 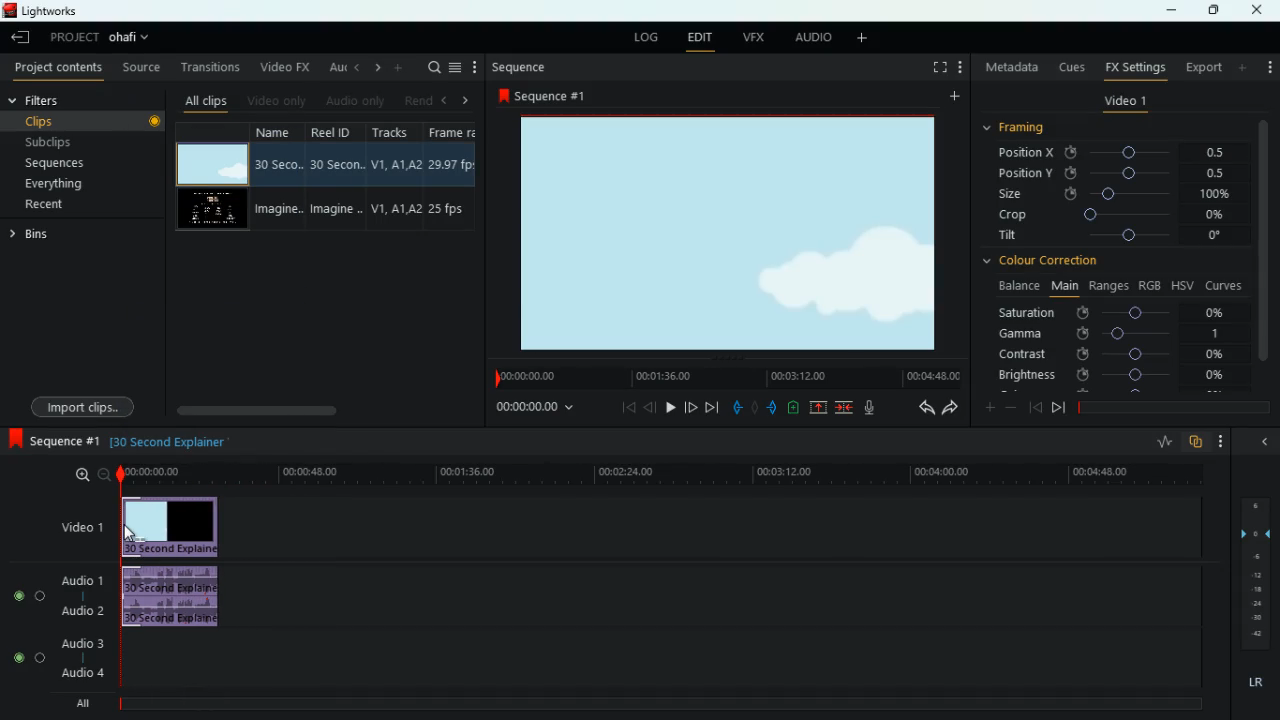 I want to click on right, so click(x=376, y=67).